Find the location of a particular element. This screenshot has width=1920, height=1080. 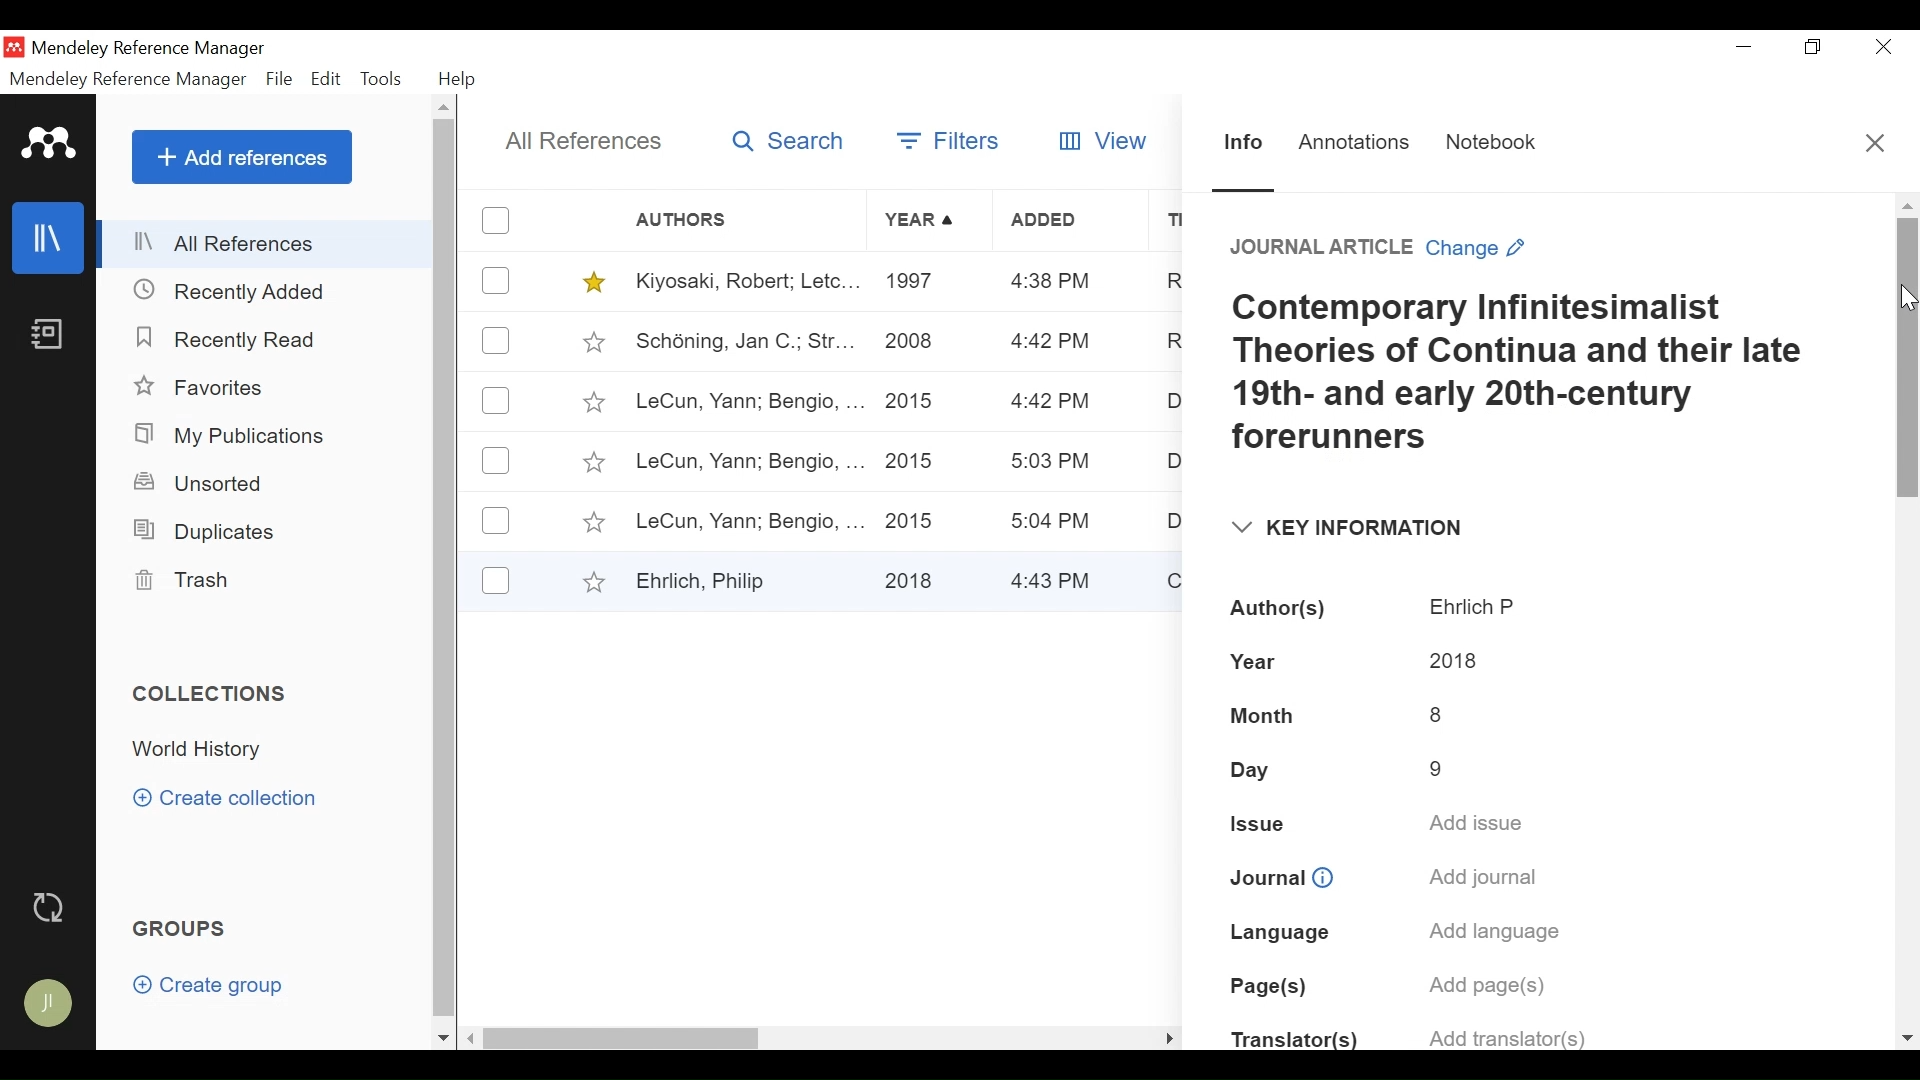

Mendeley is located at coordinates (50, 143).